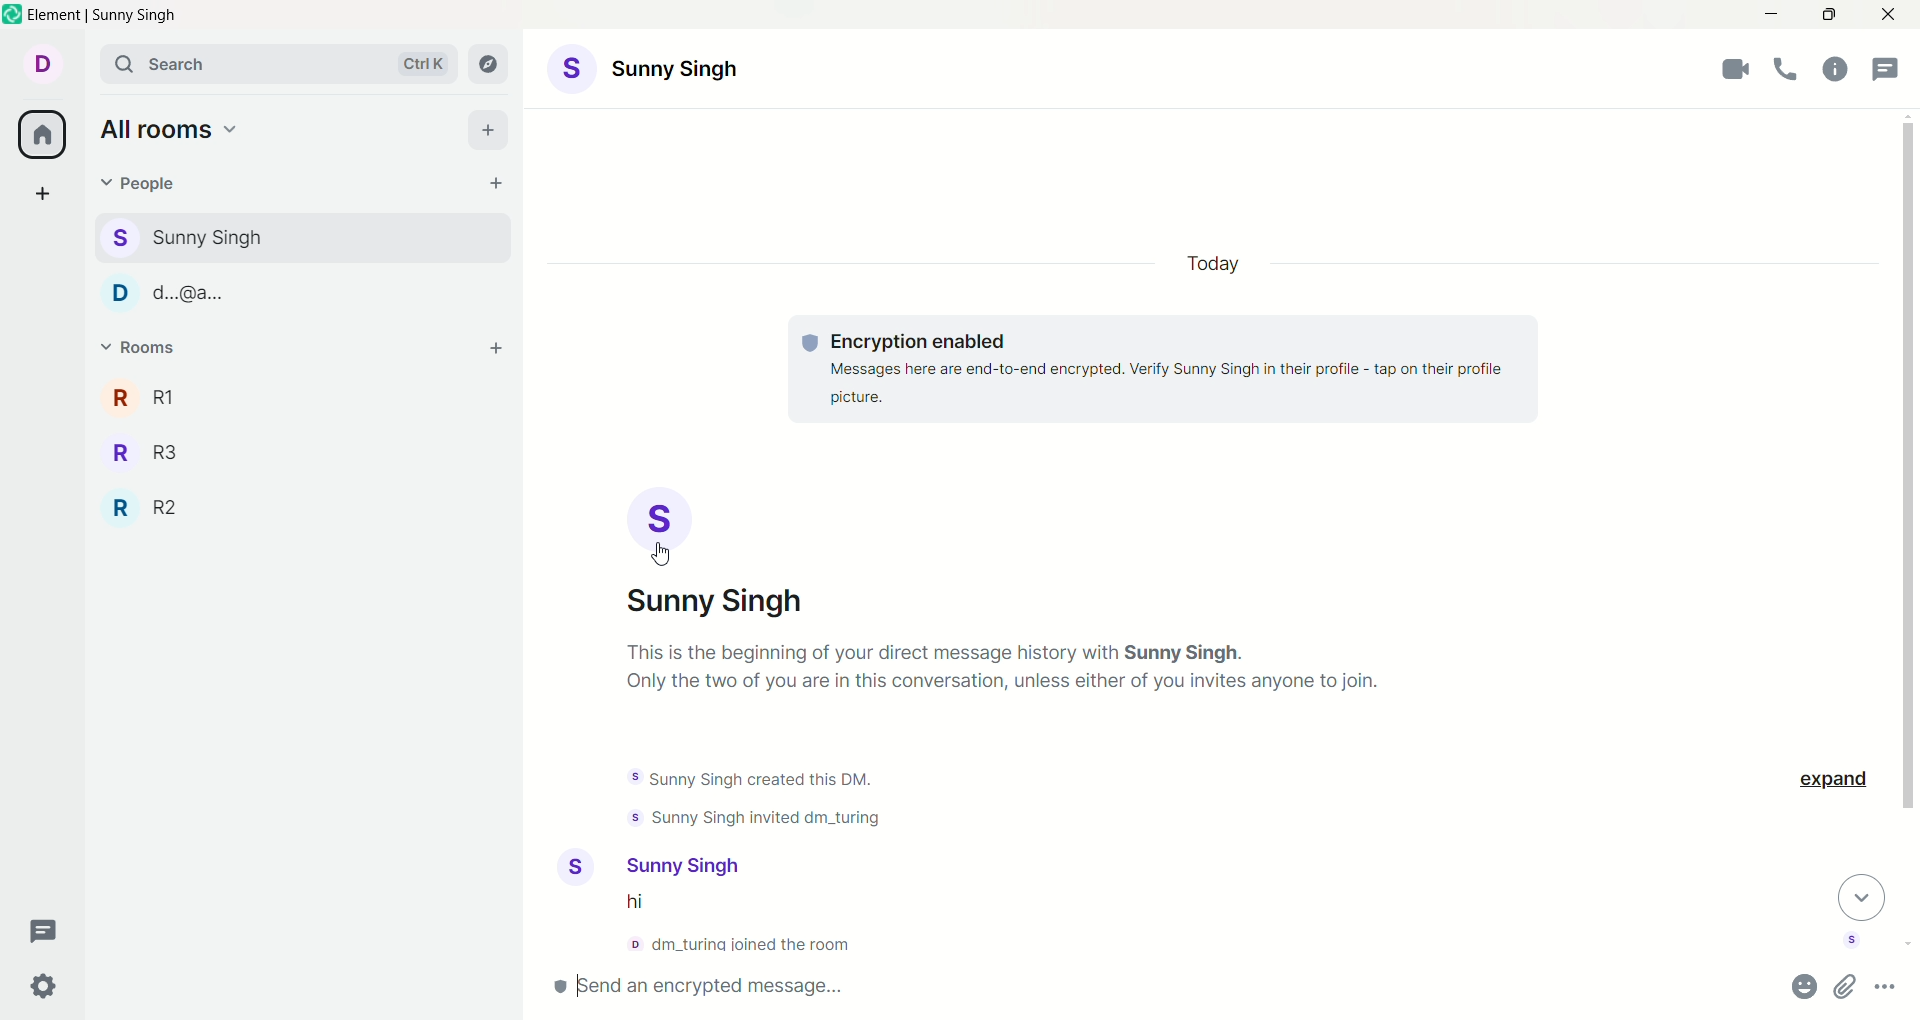 The image size is (1920, 1020). What do you see at coordinates (1853, 941) in the screenshot?
I see `Read` at bounding box center [1853, 941].